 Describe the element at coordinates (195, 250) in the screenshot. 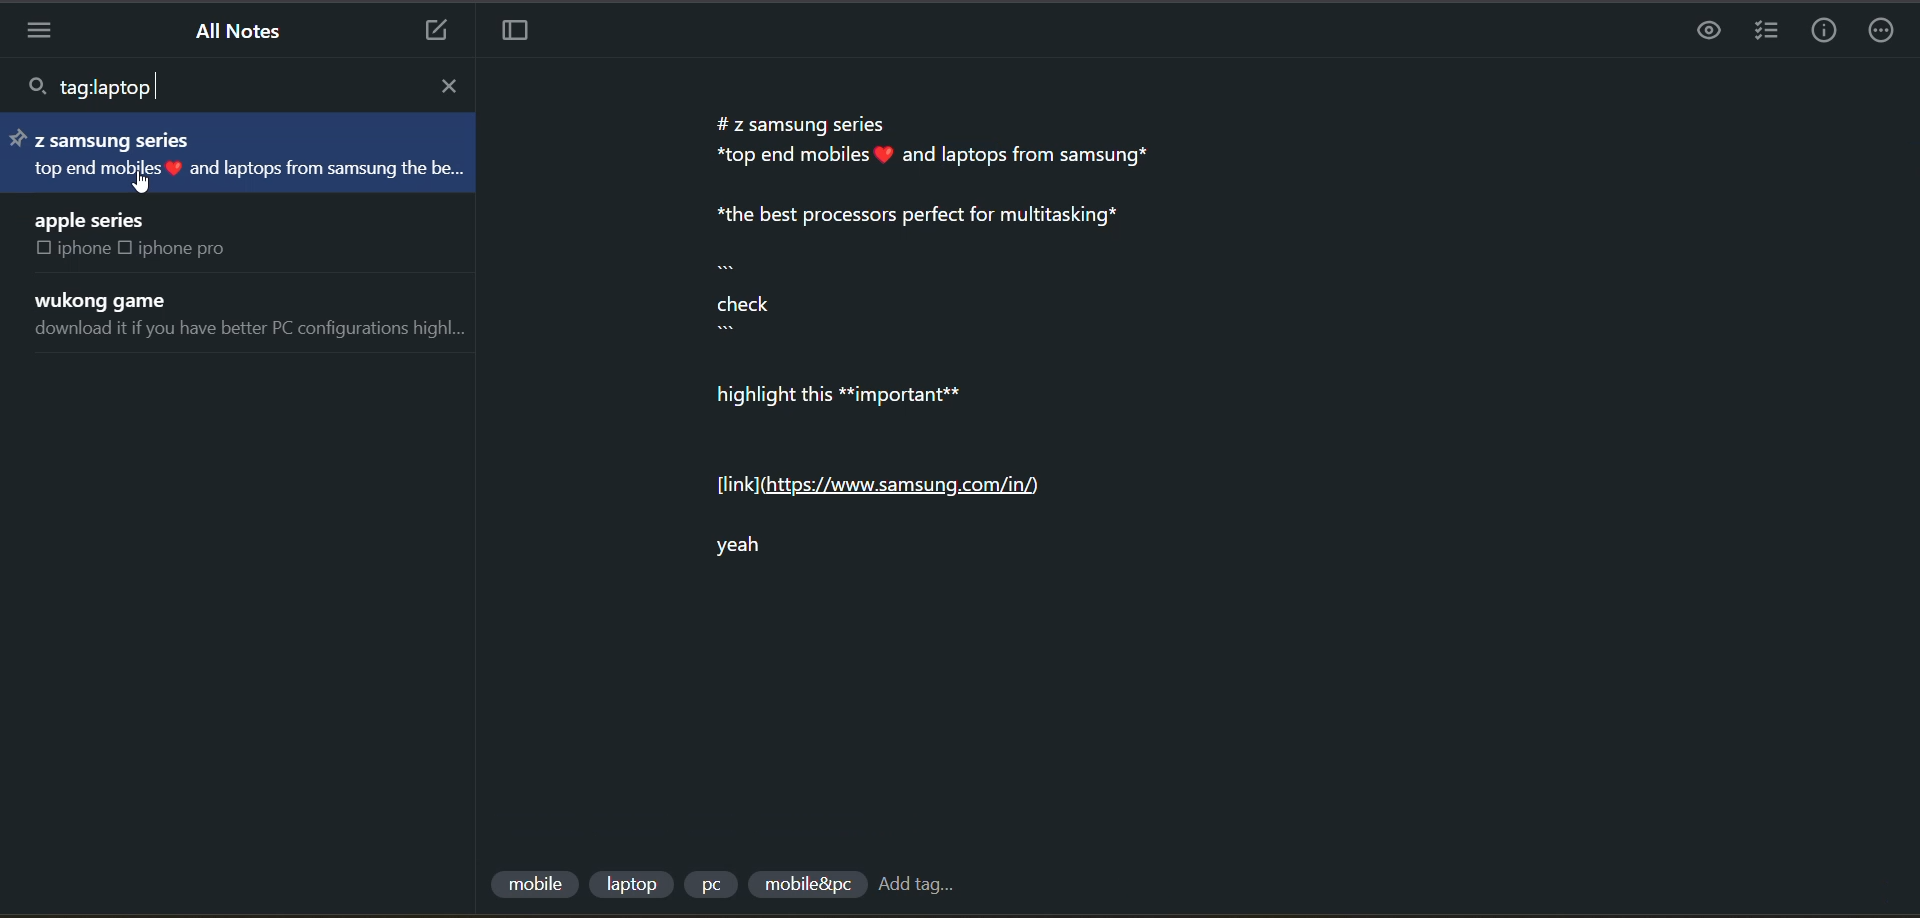

I see ` iphone pro` at that location.